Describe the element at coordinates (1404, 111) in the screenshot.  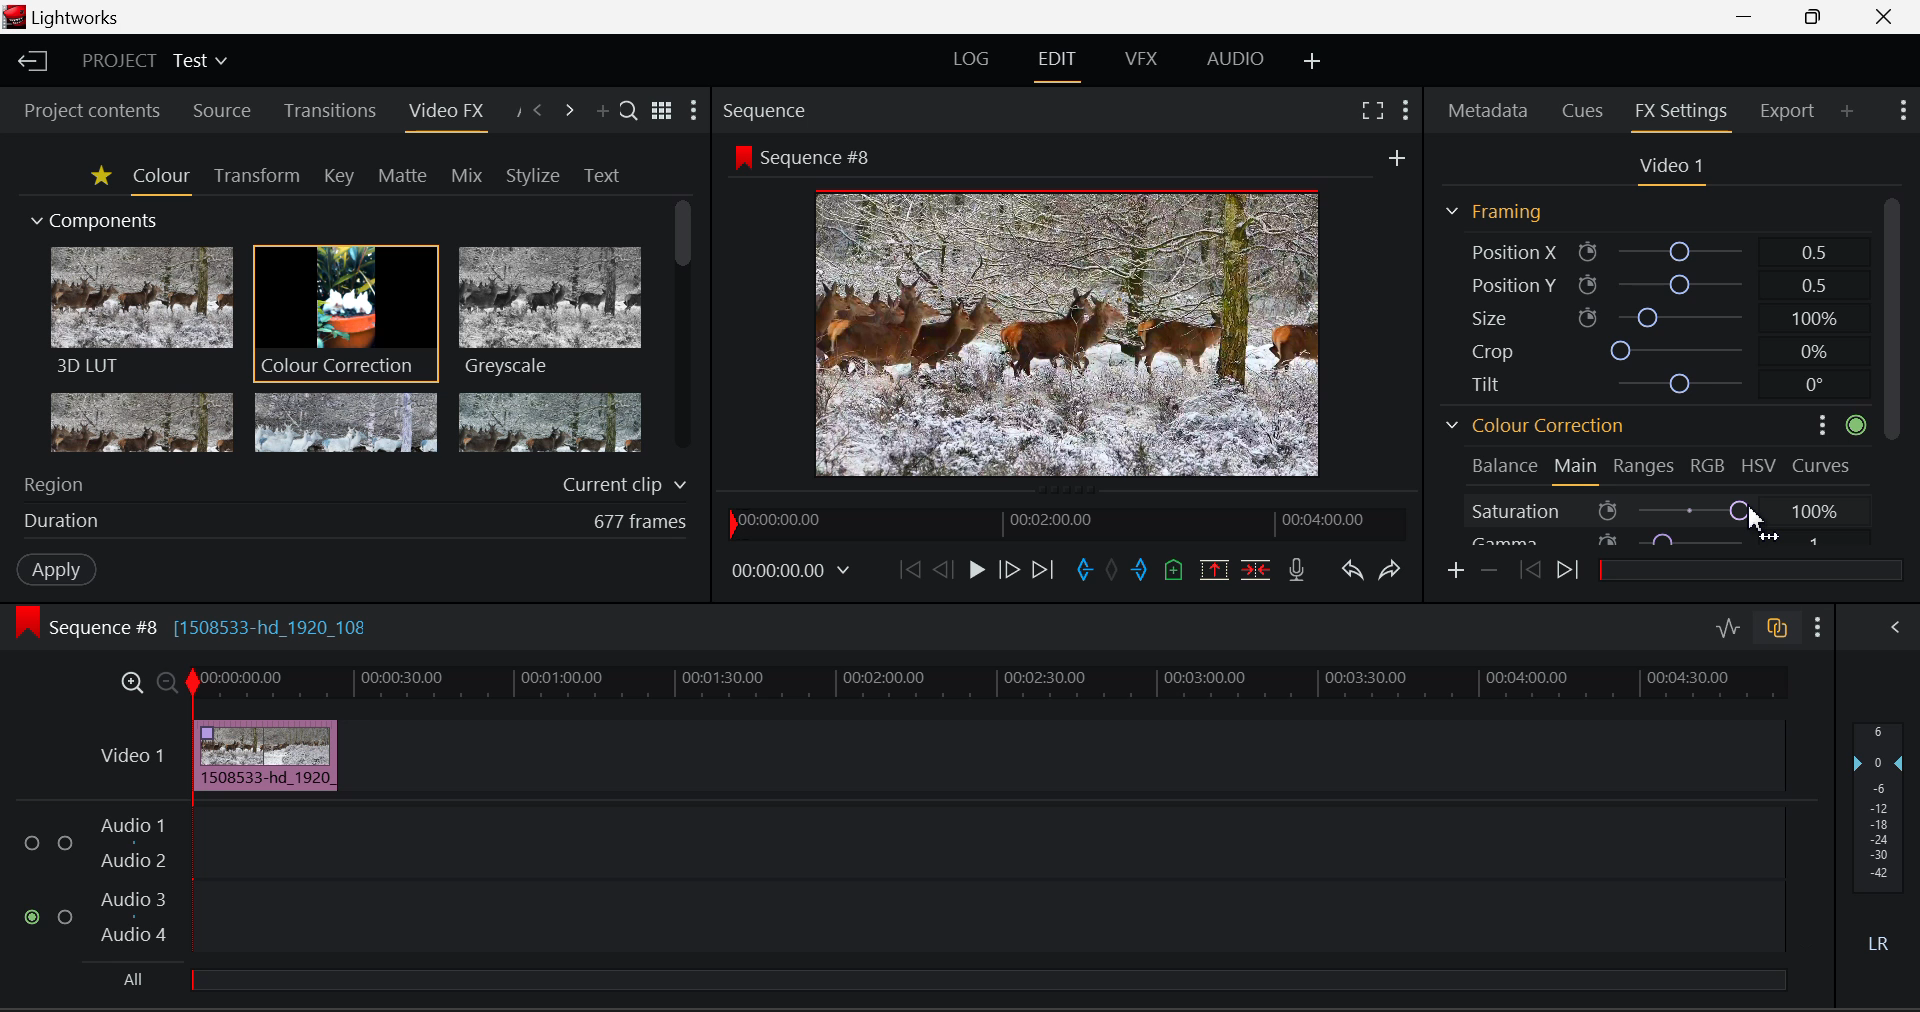
I see `Show Settings` at that location.